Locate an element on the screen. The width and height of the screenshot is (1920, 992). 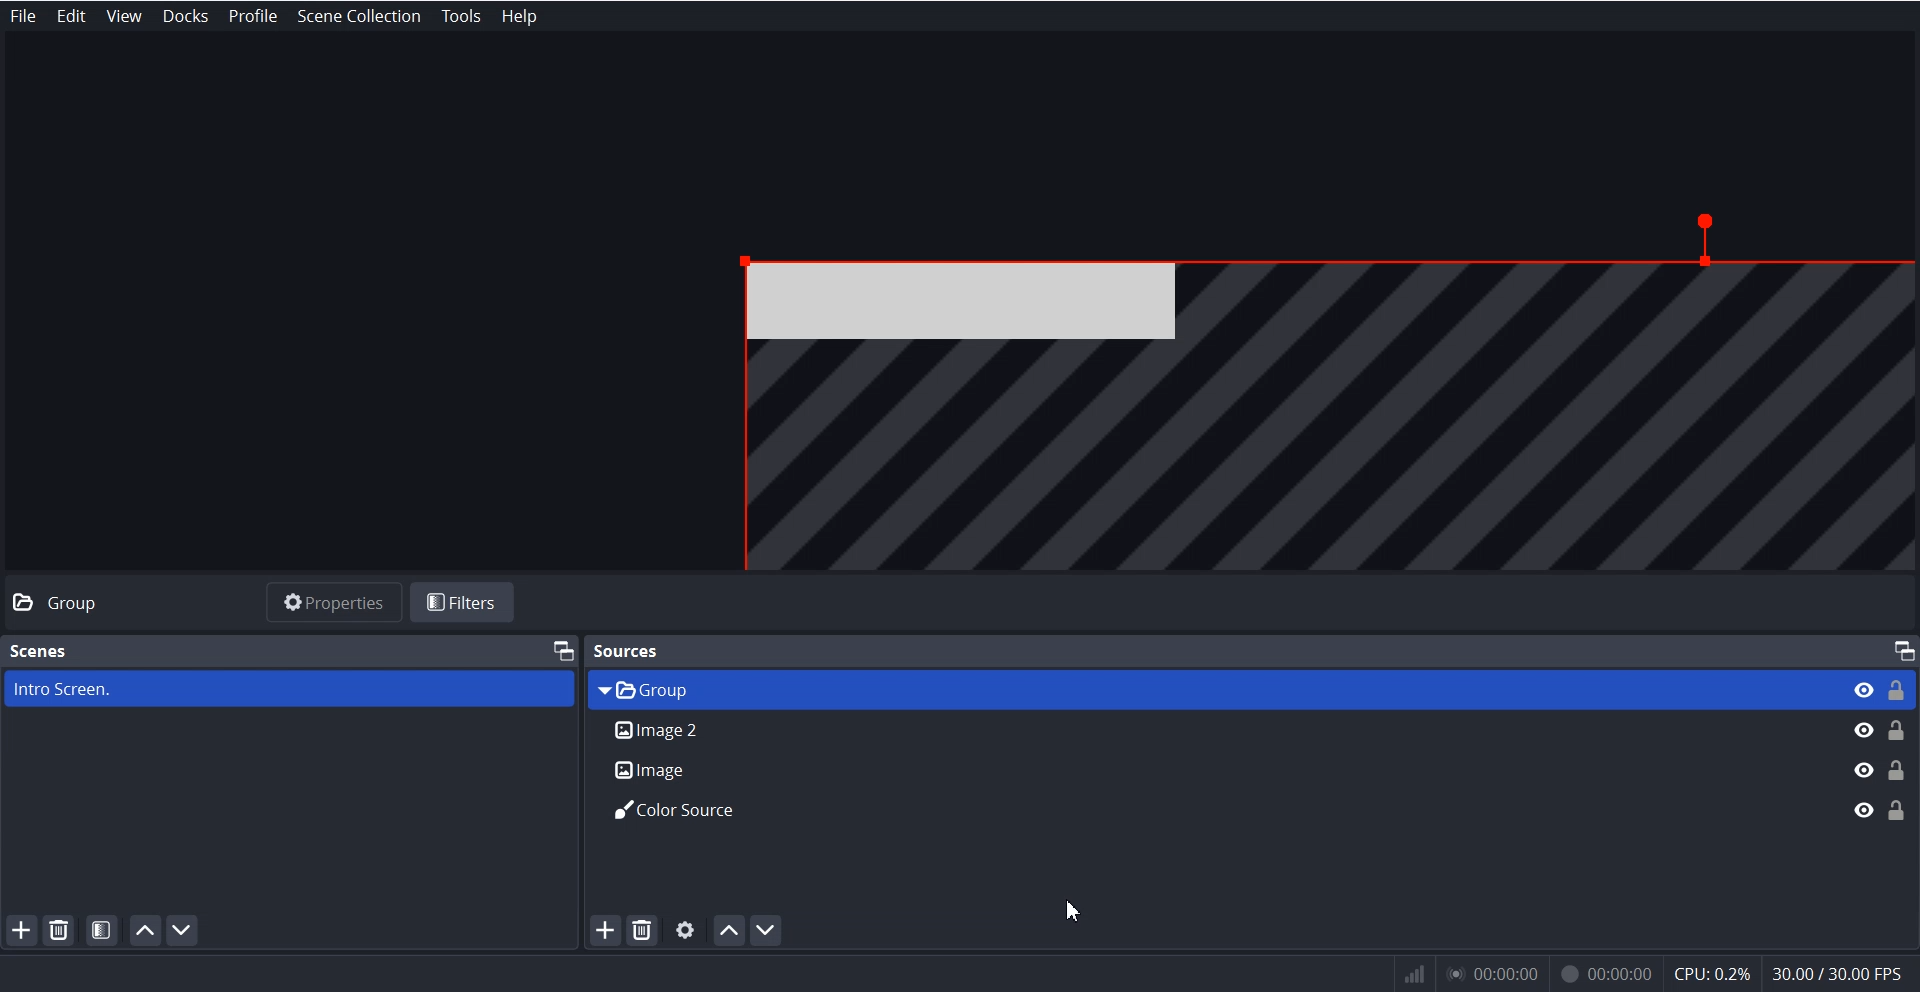
Cursor is located at coordinates (1075, 911).